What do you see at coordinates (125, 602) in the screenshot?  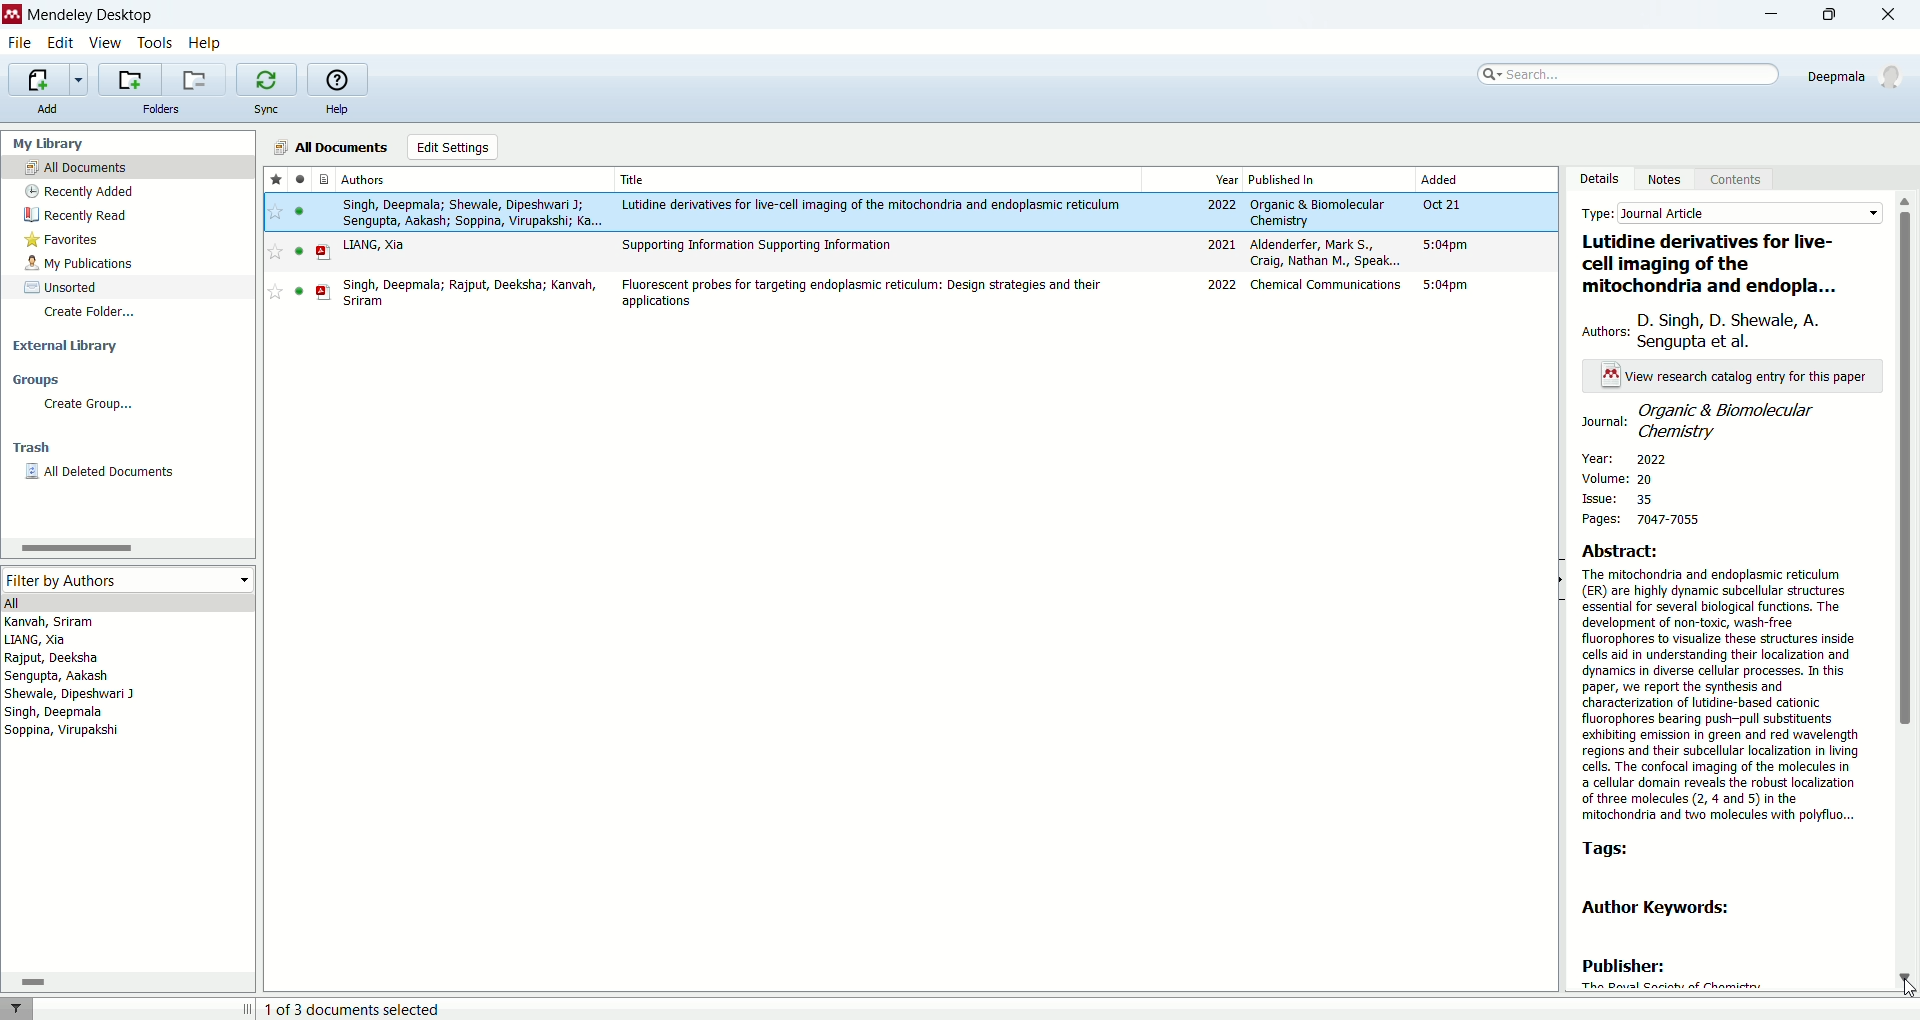 I see `all` at bounding box center [125, 602].